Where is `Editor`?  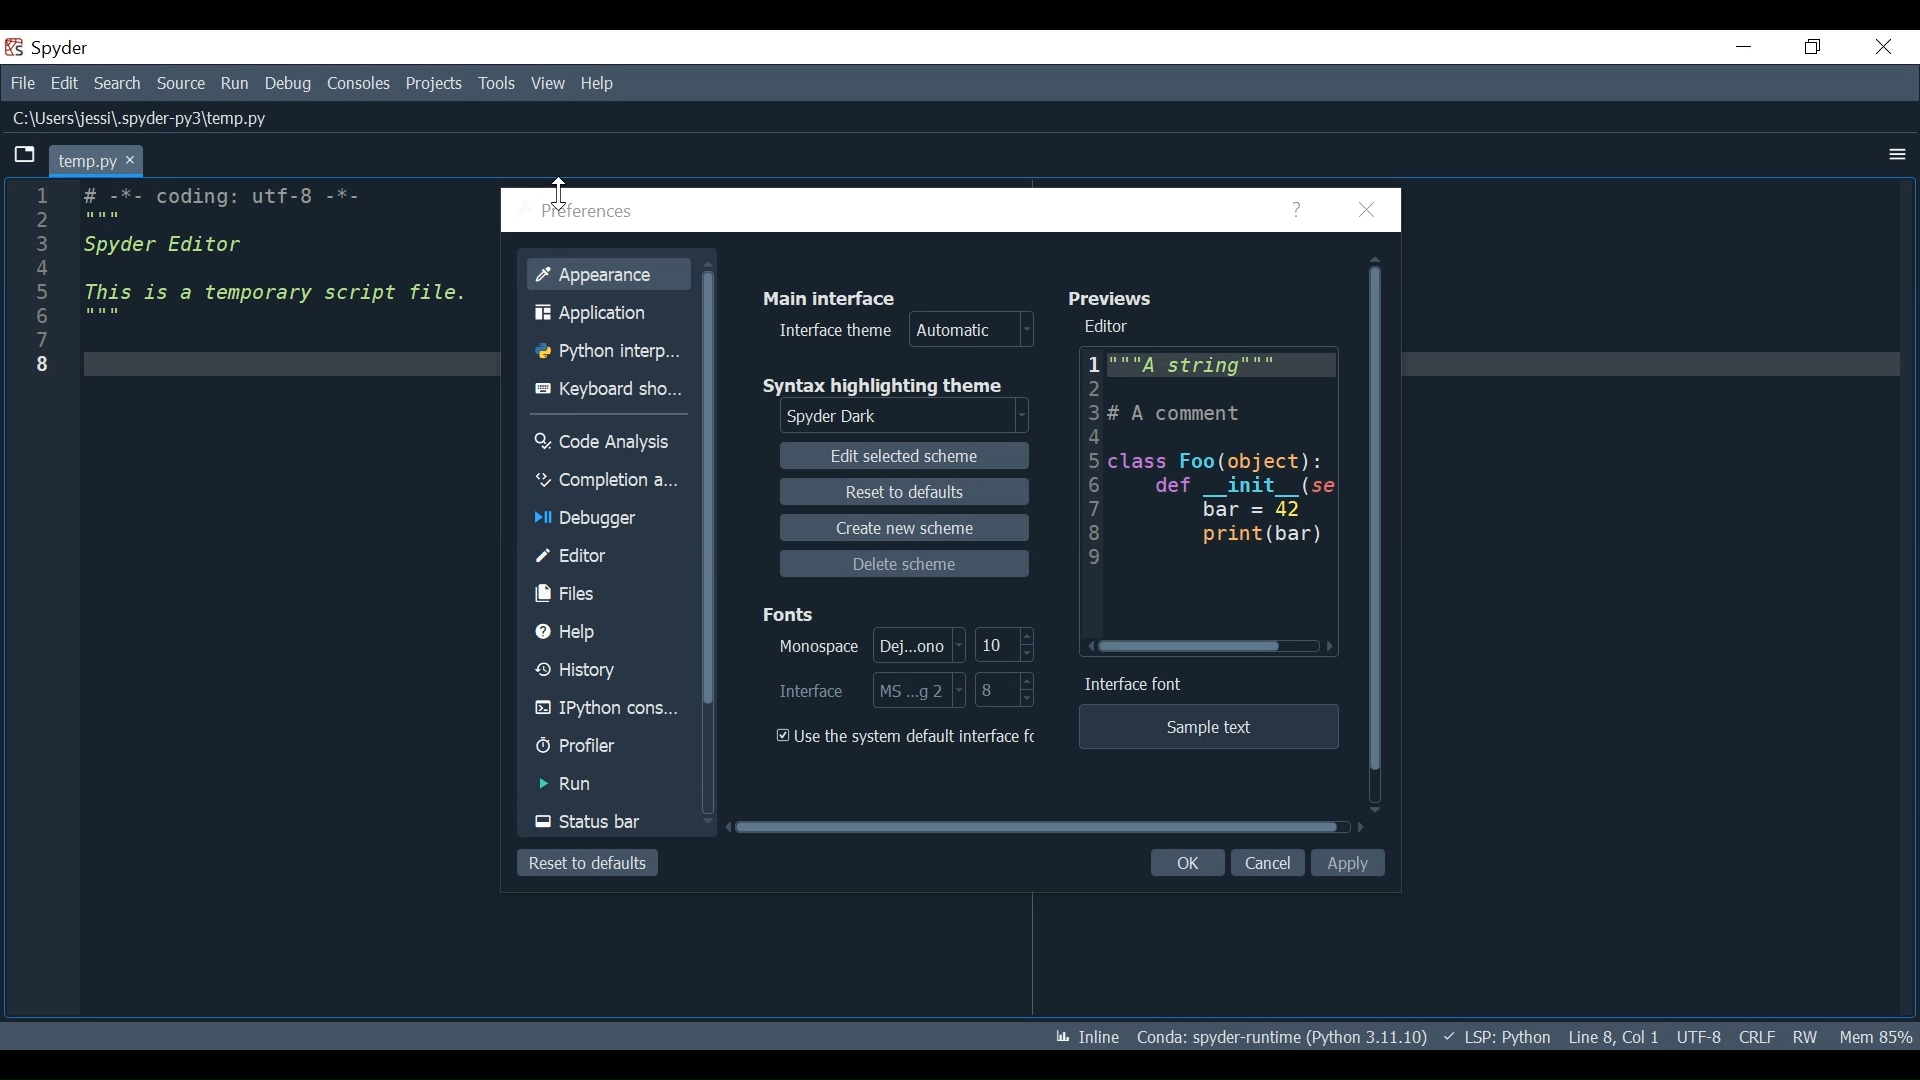 Editor is located at coordinates (607, 555).